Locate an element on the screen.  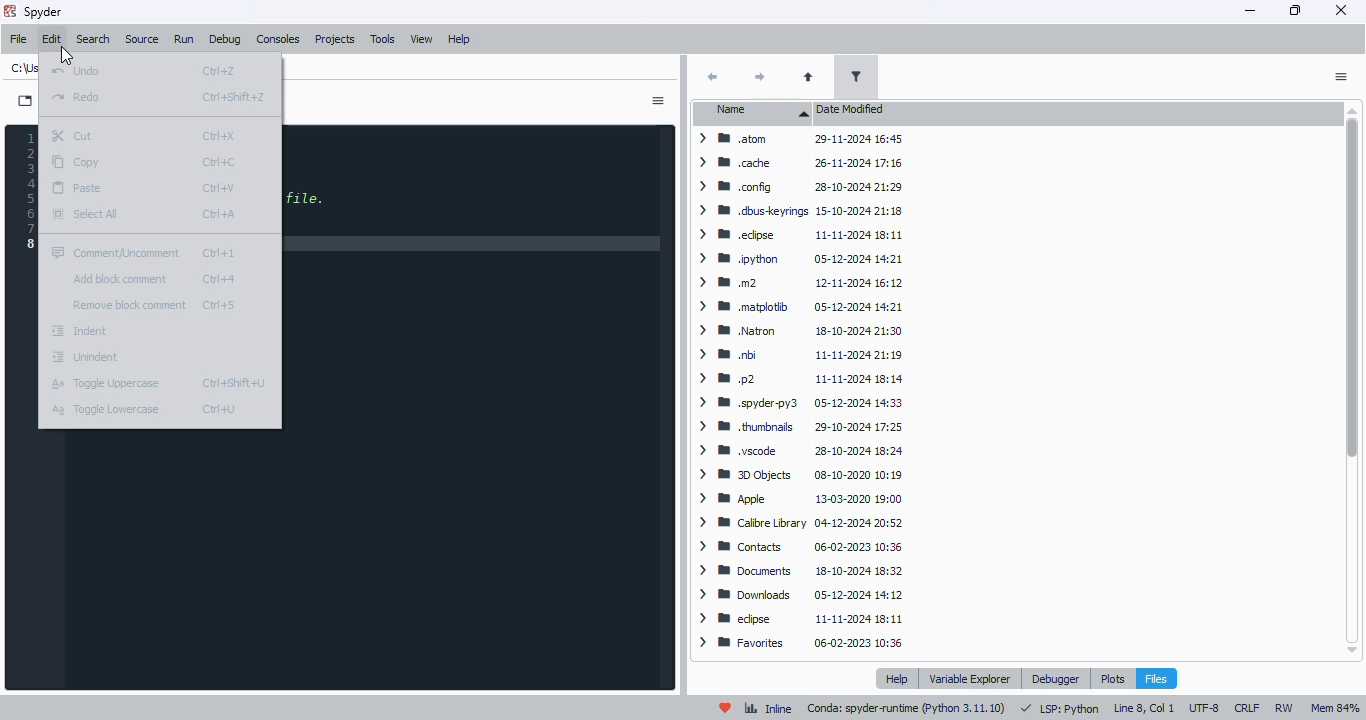
> BW Natron 18-10-2024 21:30 is located at coordinates (797, 331).